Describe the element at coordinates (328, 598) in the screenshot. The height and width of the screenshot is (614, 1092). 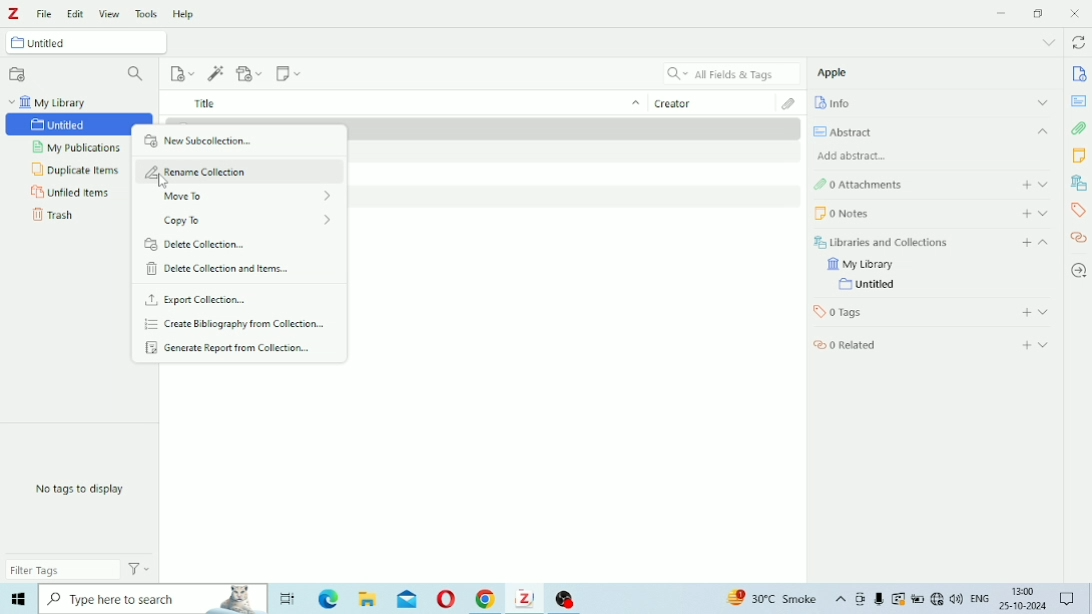
I see `` at that location.